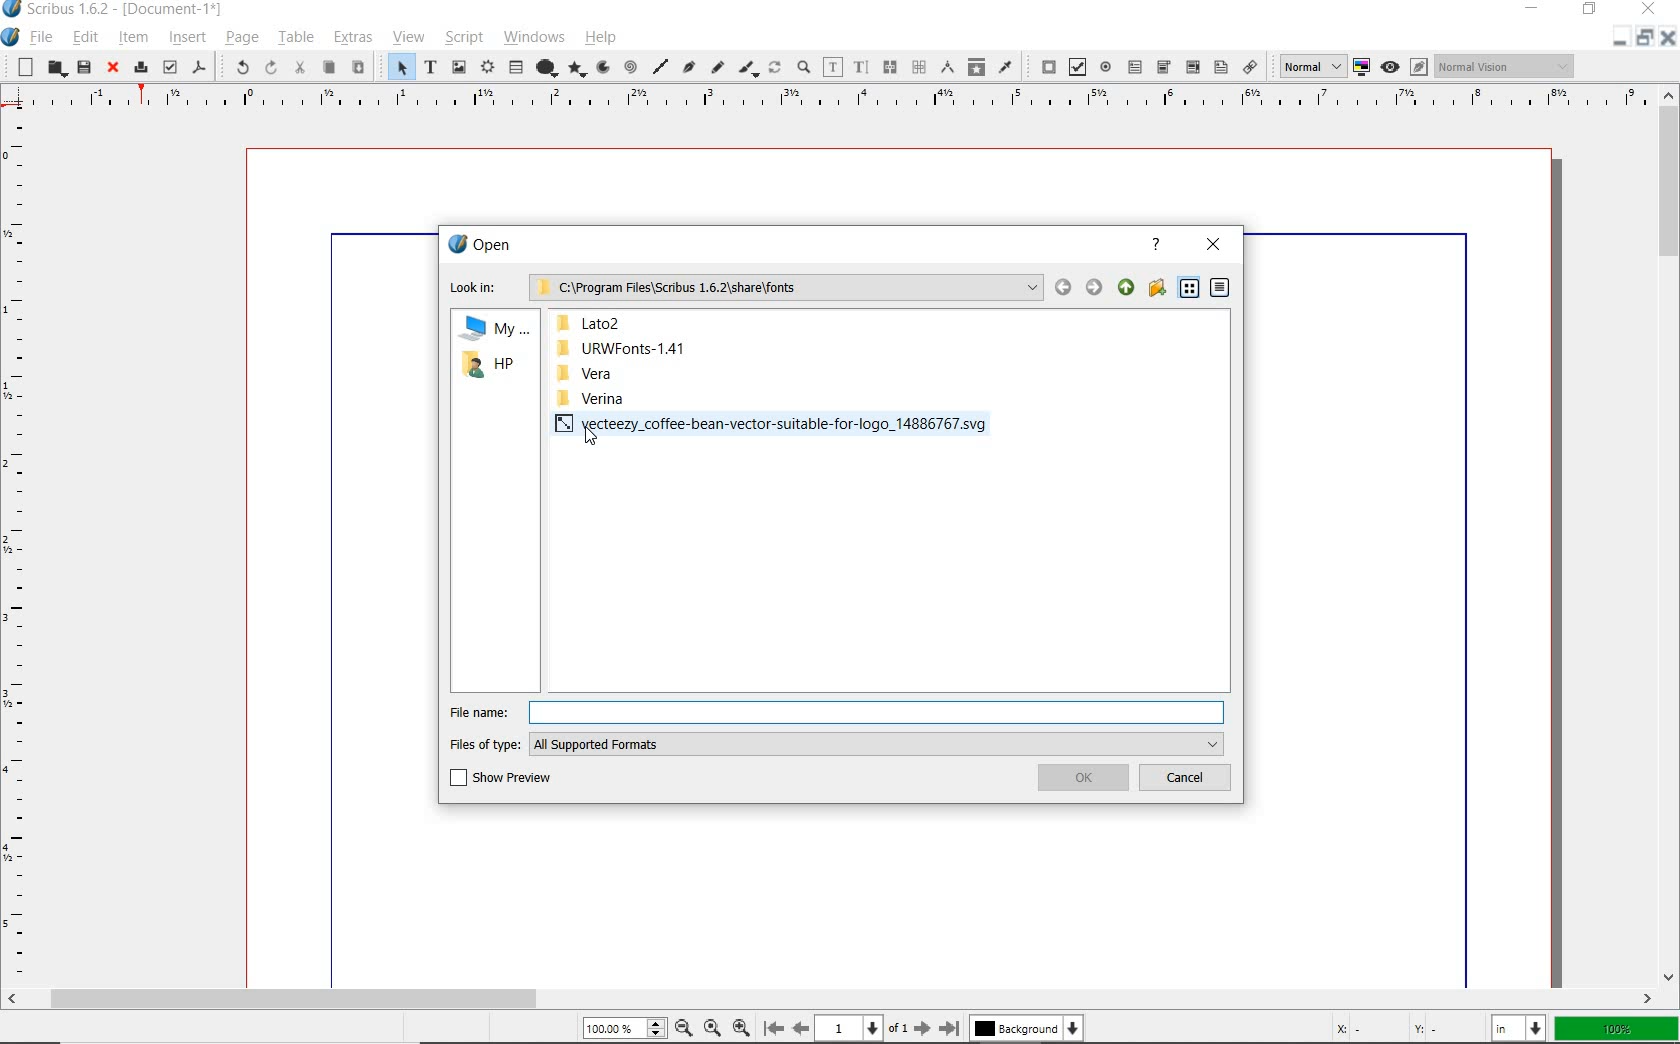  What do you see at coordinates (601, 37) in the screenshot?
I see `help` at bounding box center [601, 37].